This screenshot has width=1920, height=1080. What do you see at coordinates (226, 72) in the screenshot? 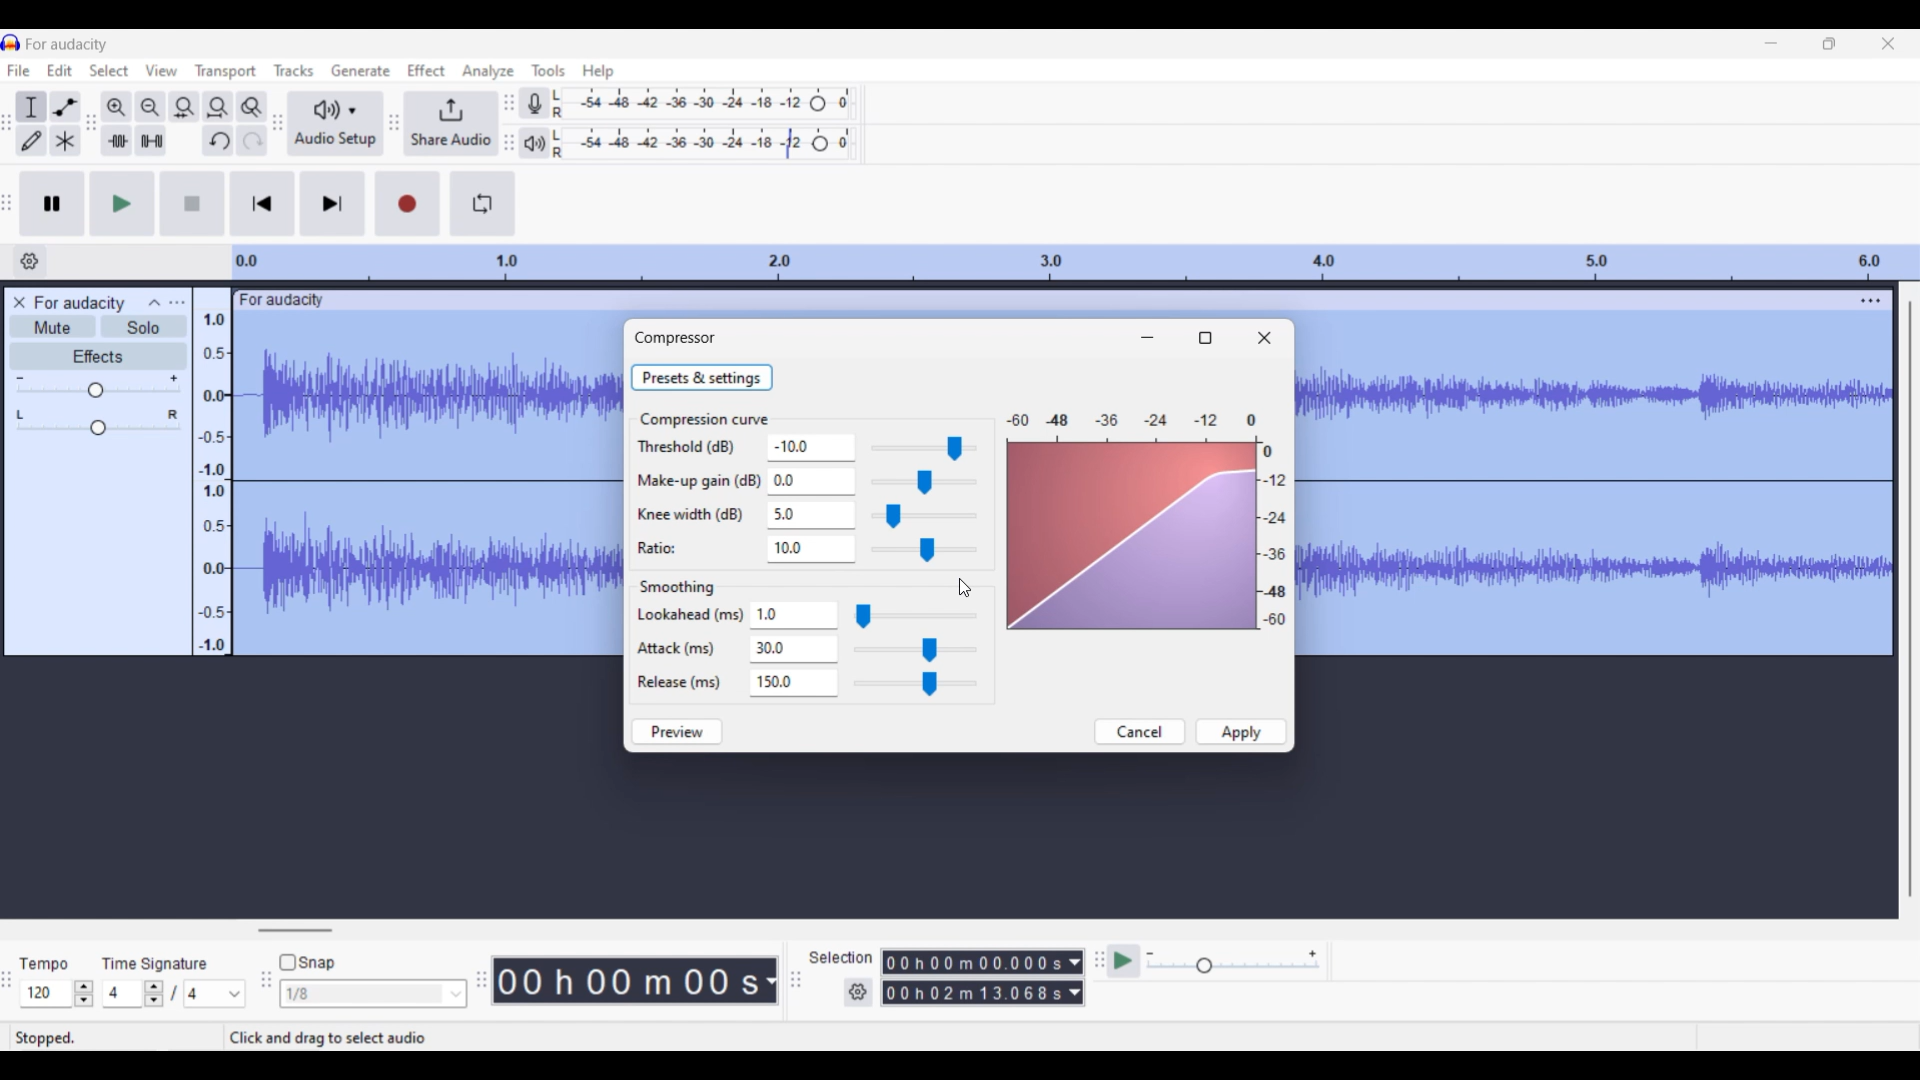
I see `Transport` at bounding box center [226, 72].